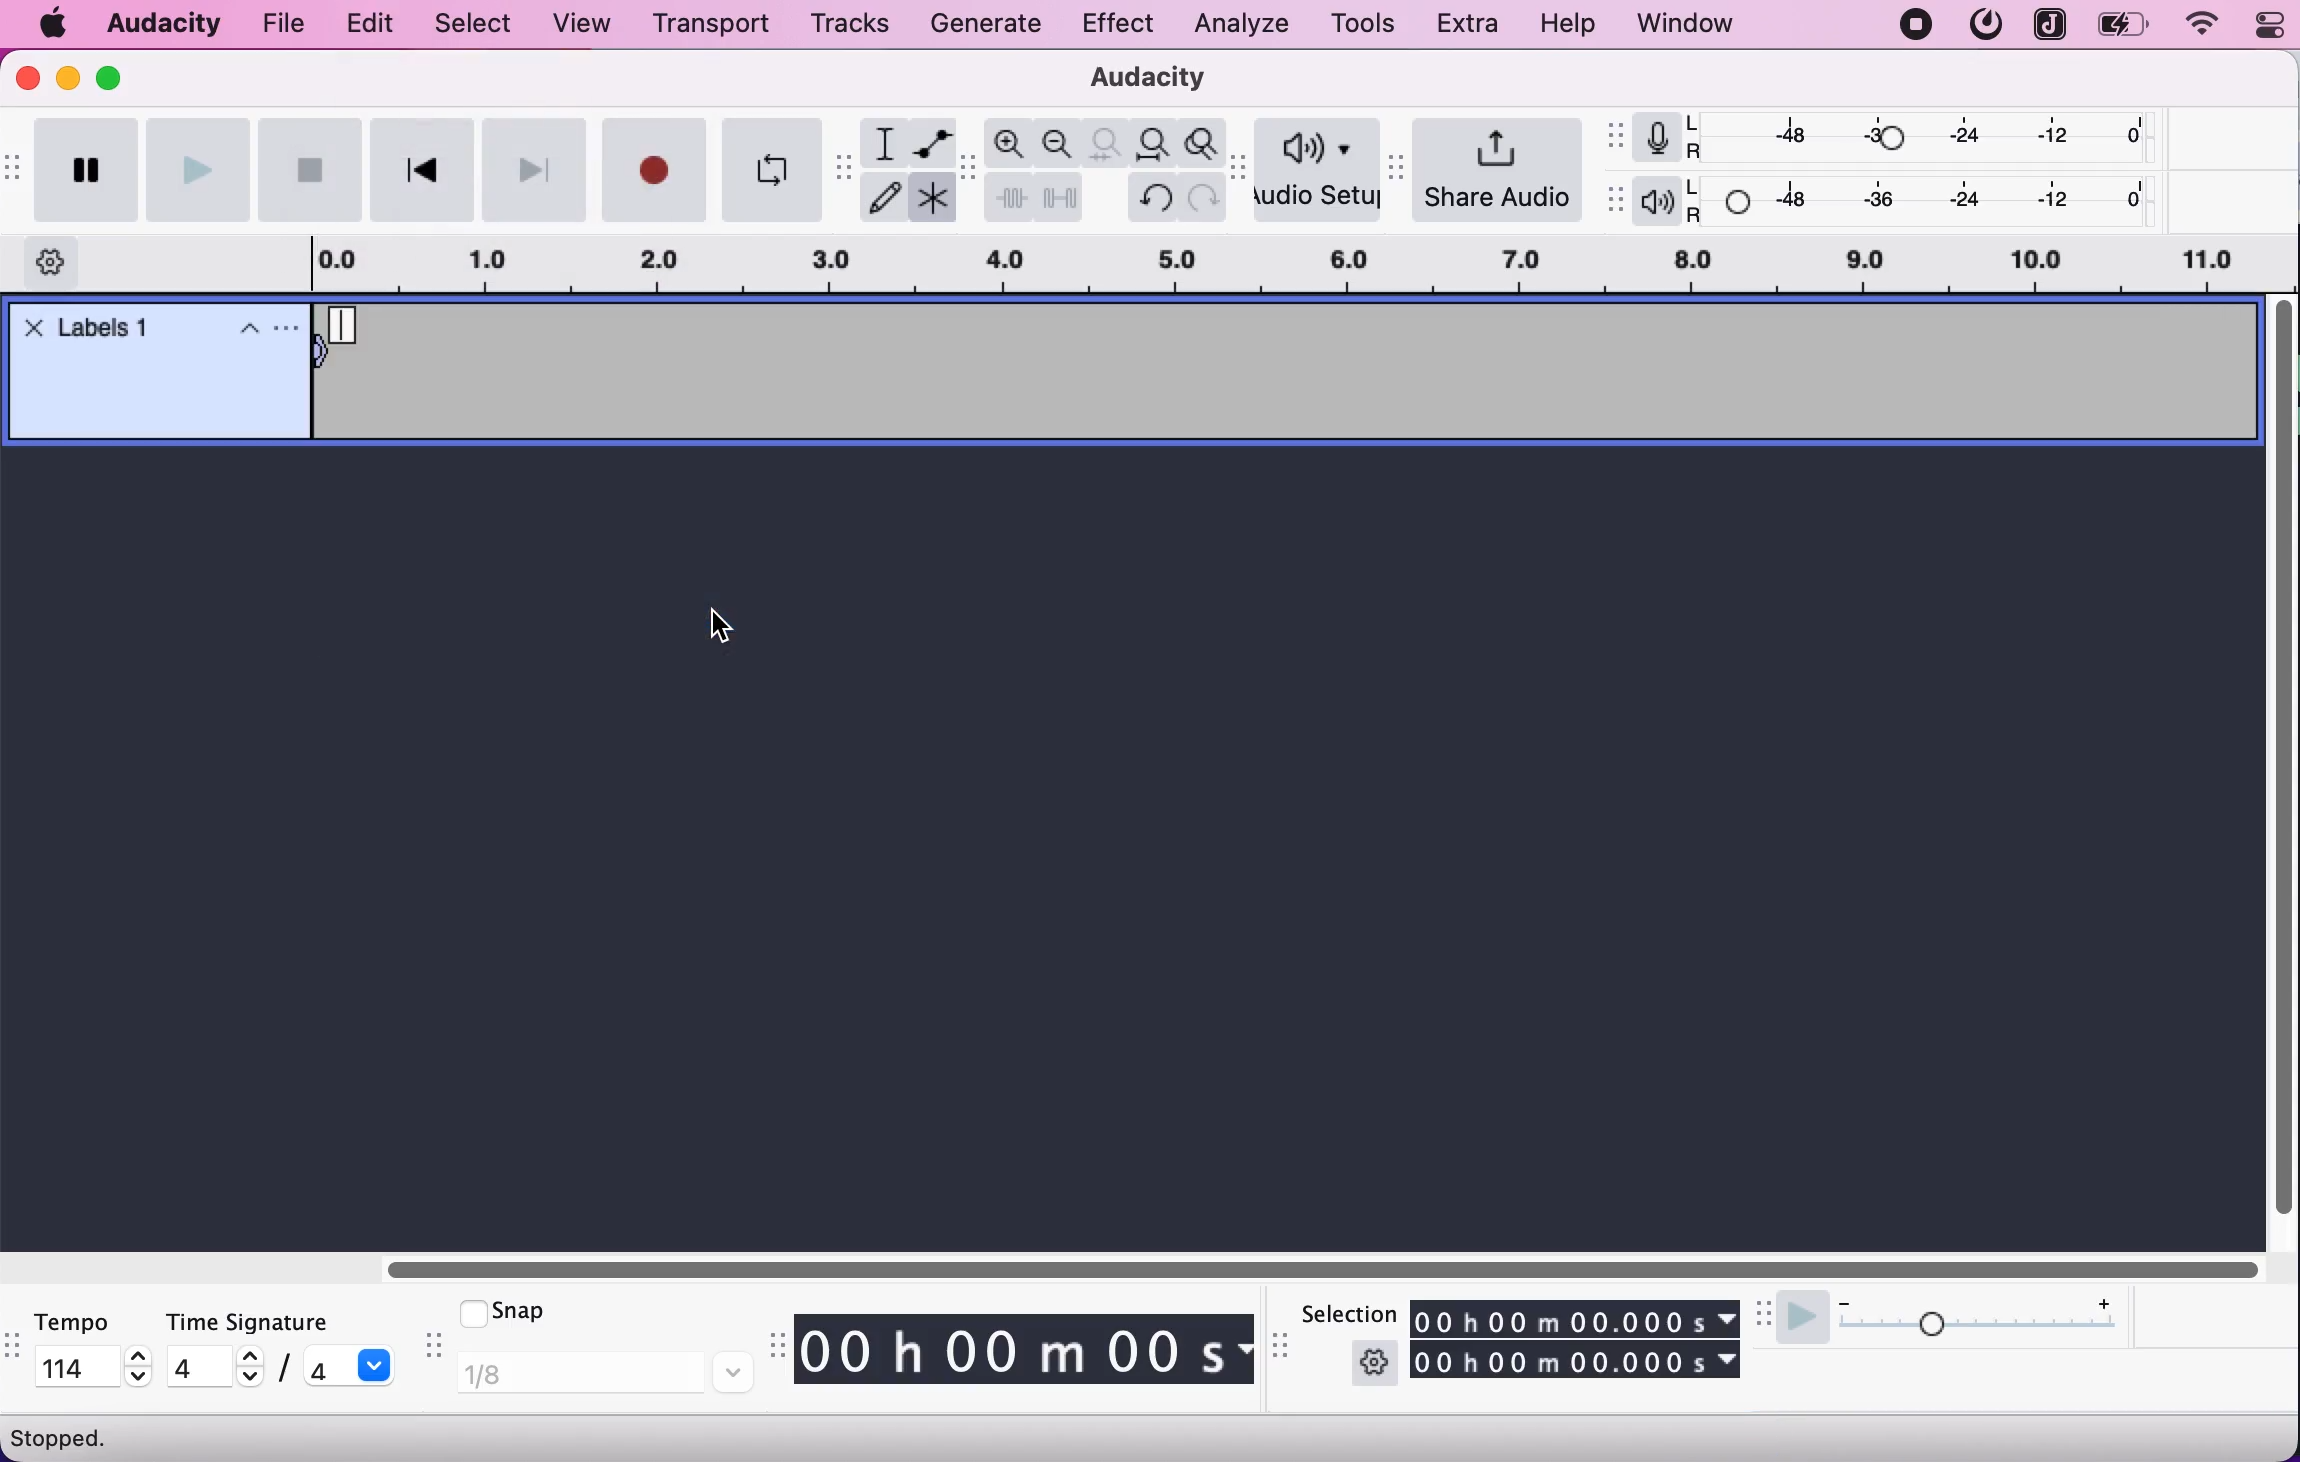 This screenshot has width=2300, height=1462. What do you see at coordinates (1147, 76) in the screenshot?
I see `audacity` at bounding box center [1147, 76].